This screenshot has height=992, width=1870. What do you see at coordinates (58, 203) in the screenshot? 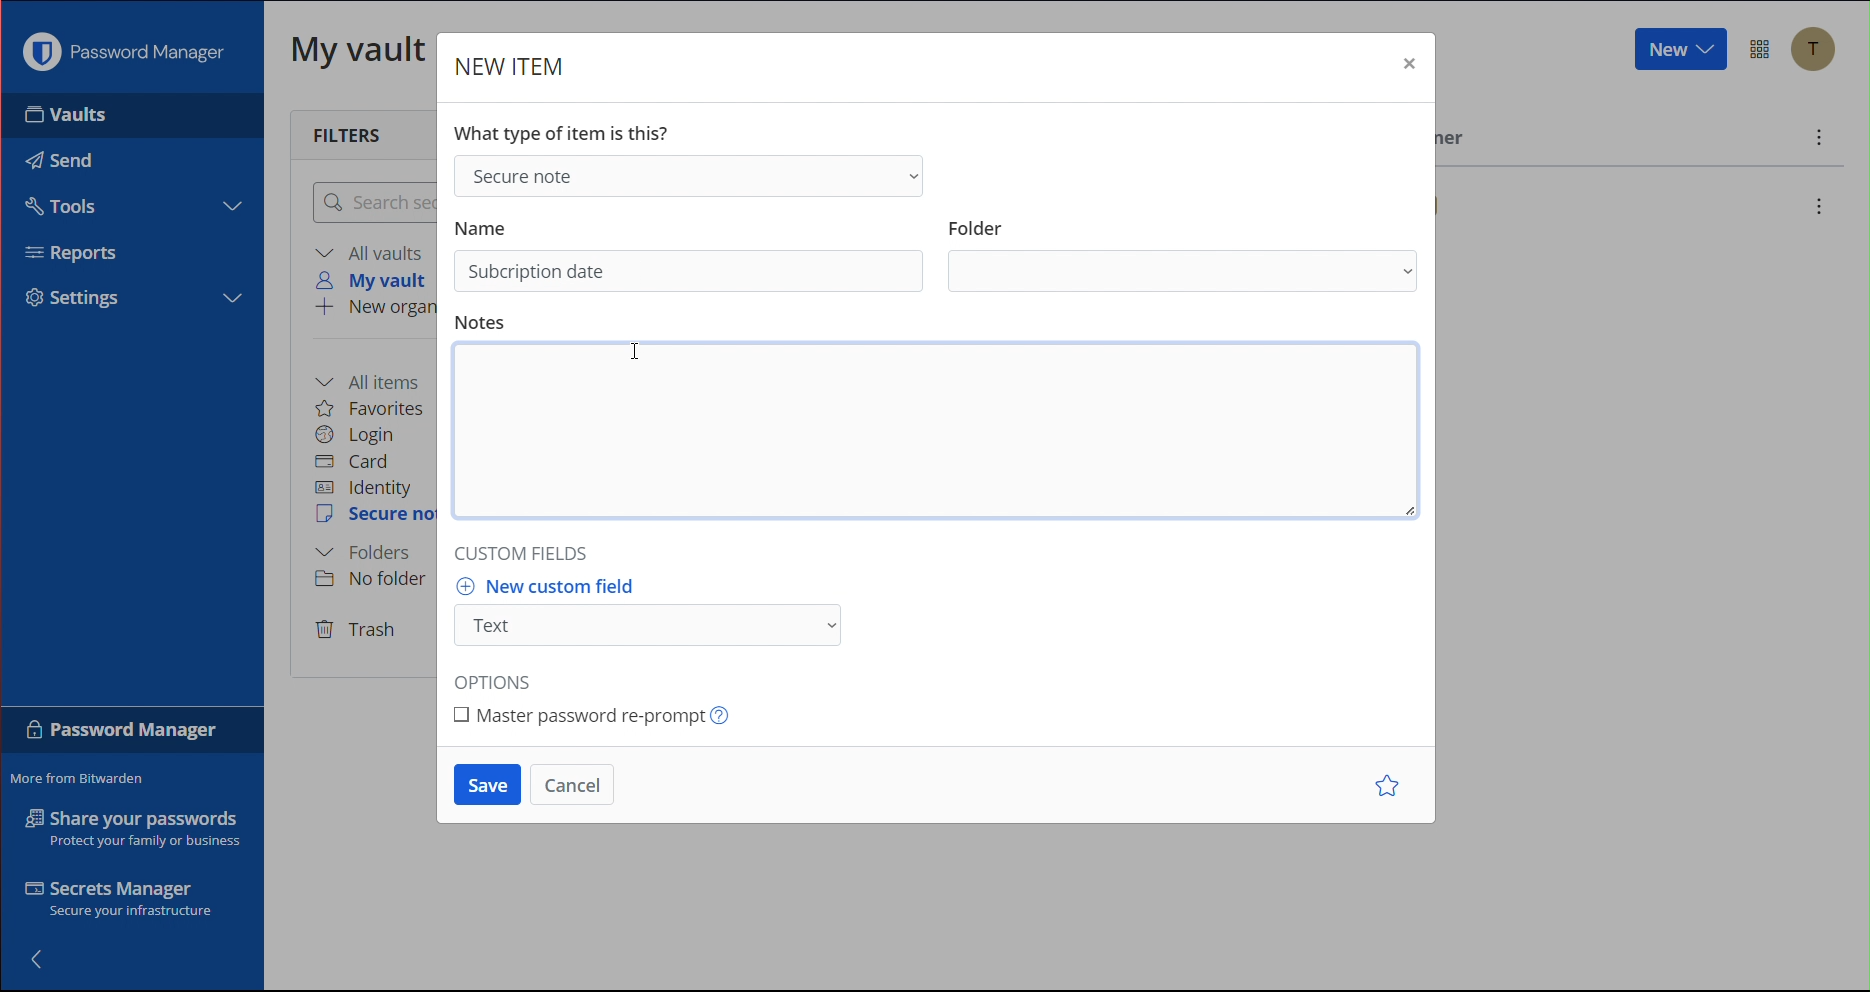
I see `Tools` at bounding box center [58, 203].